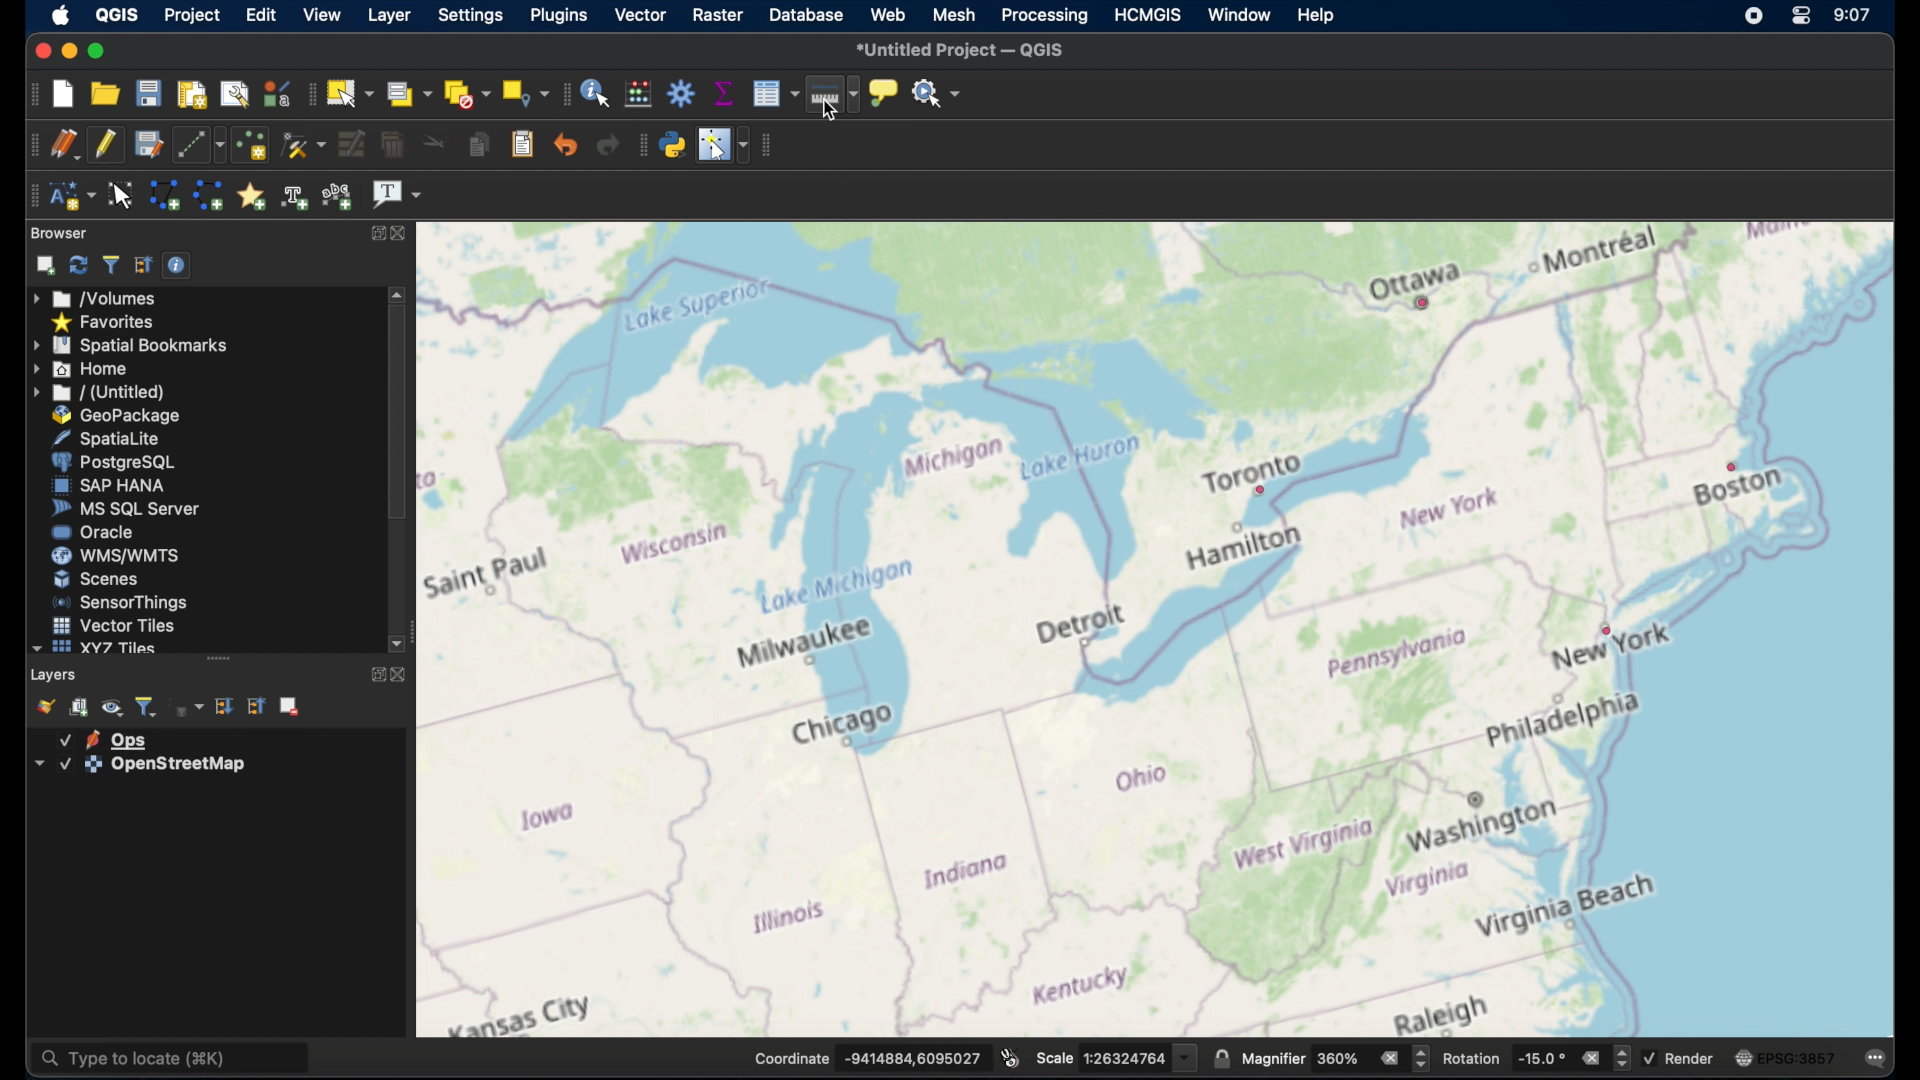 Image resolution: width=1920 pixels, height=1080 pixels. Describe the element at coordinates (97, 392) in the screenshot. I see `untitled menu` at that location.